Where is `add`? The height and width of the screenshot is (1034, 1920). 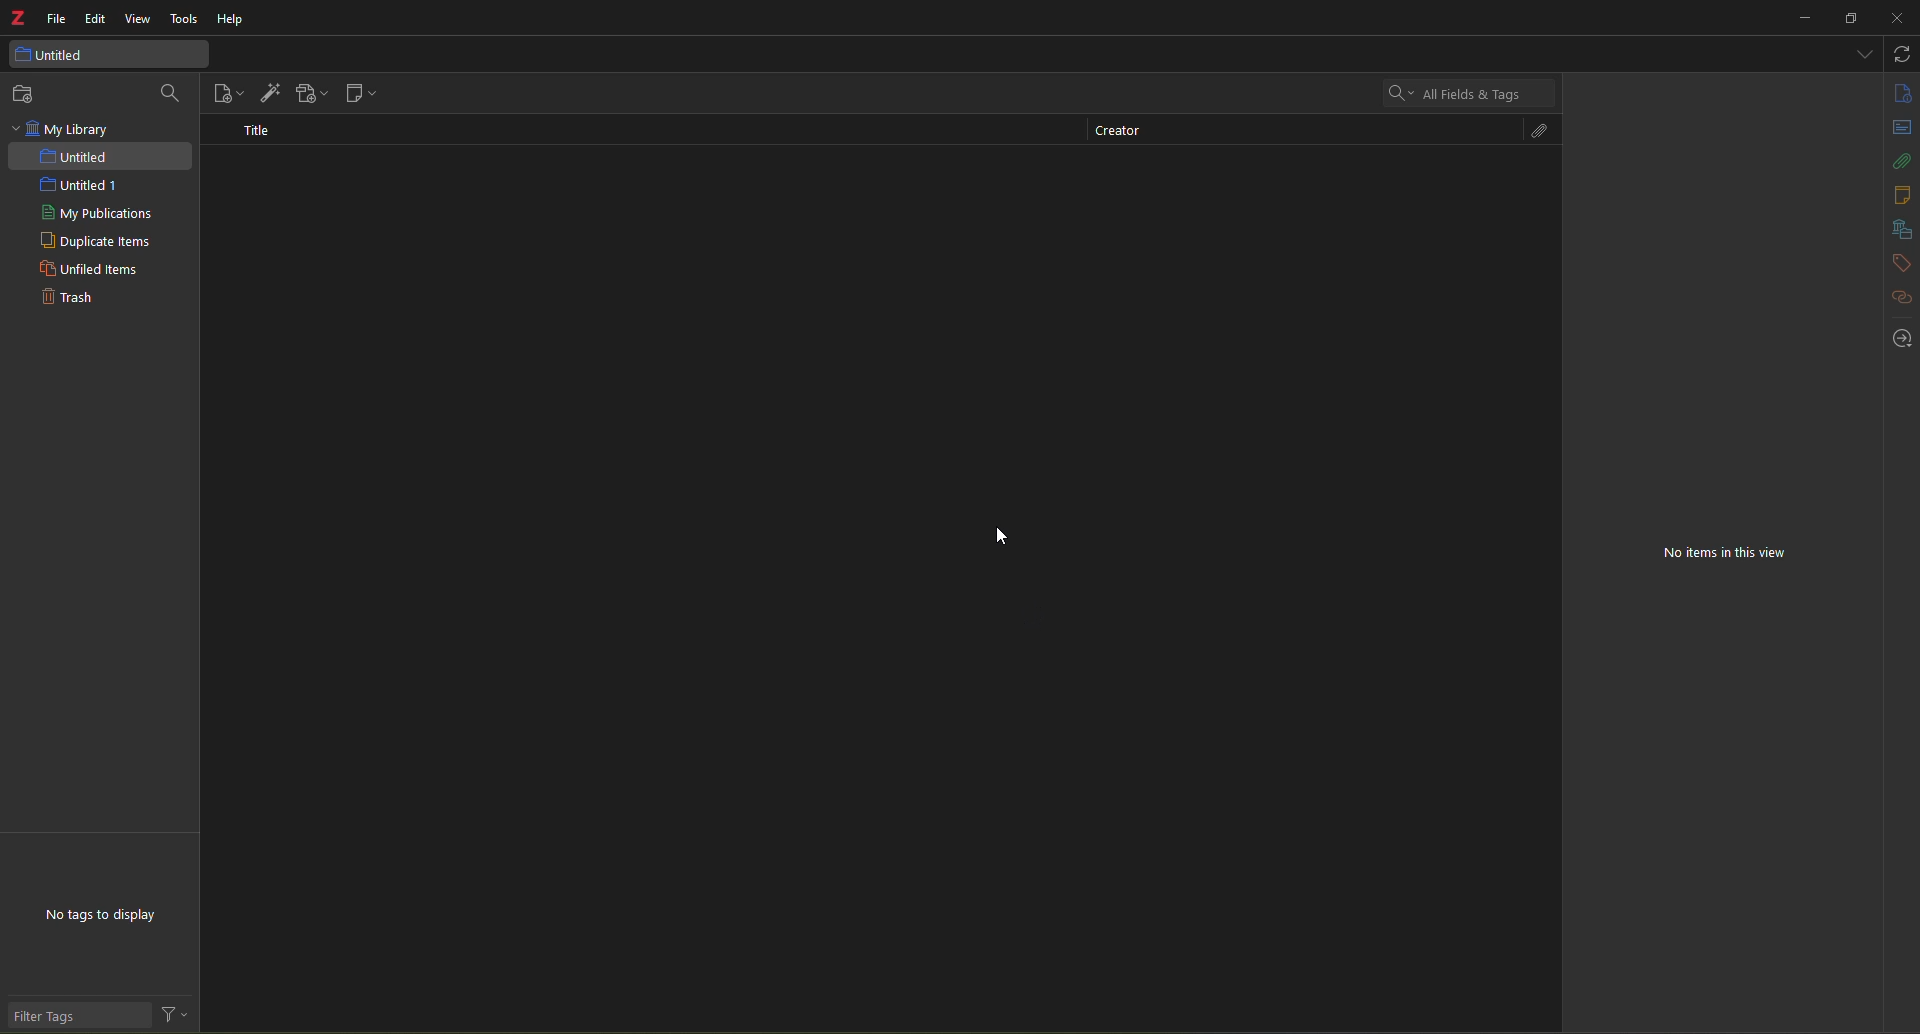 add is located at coordinates (1841, 391).